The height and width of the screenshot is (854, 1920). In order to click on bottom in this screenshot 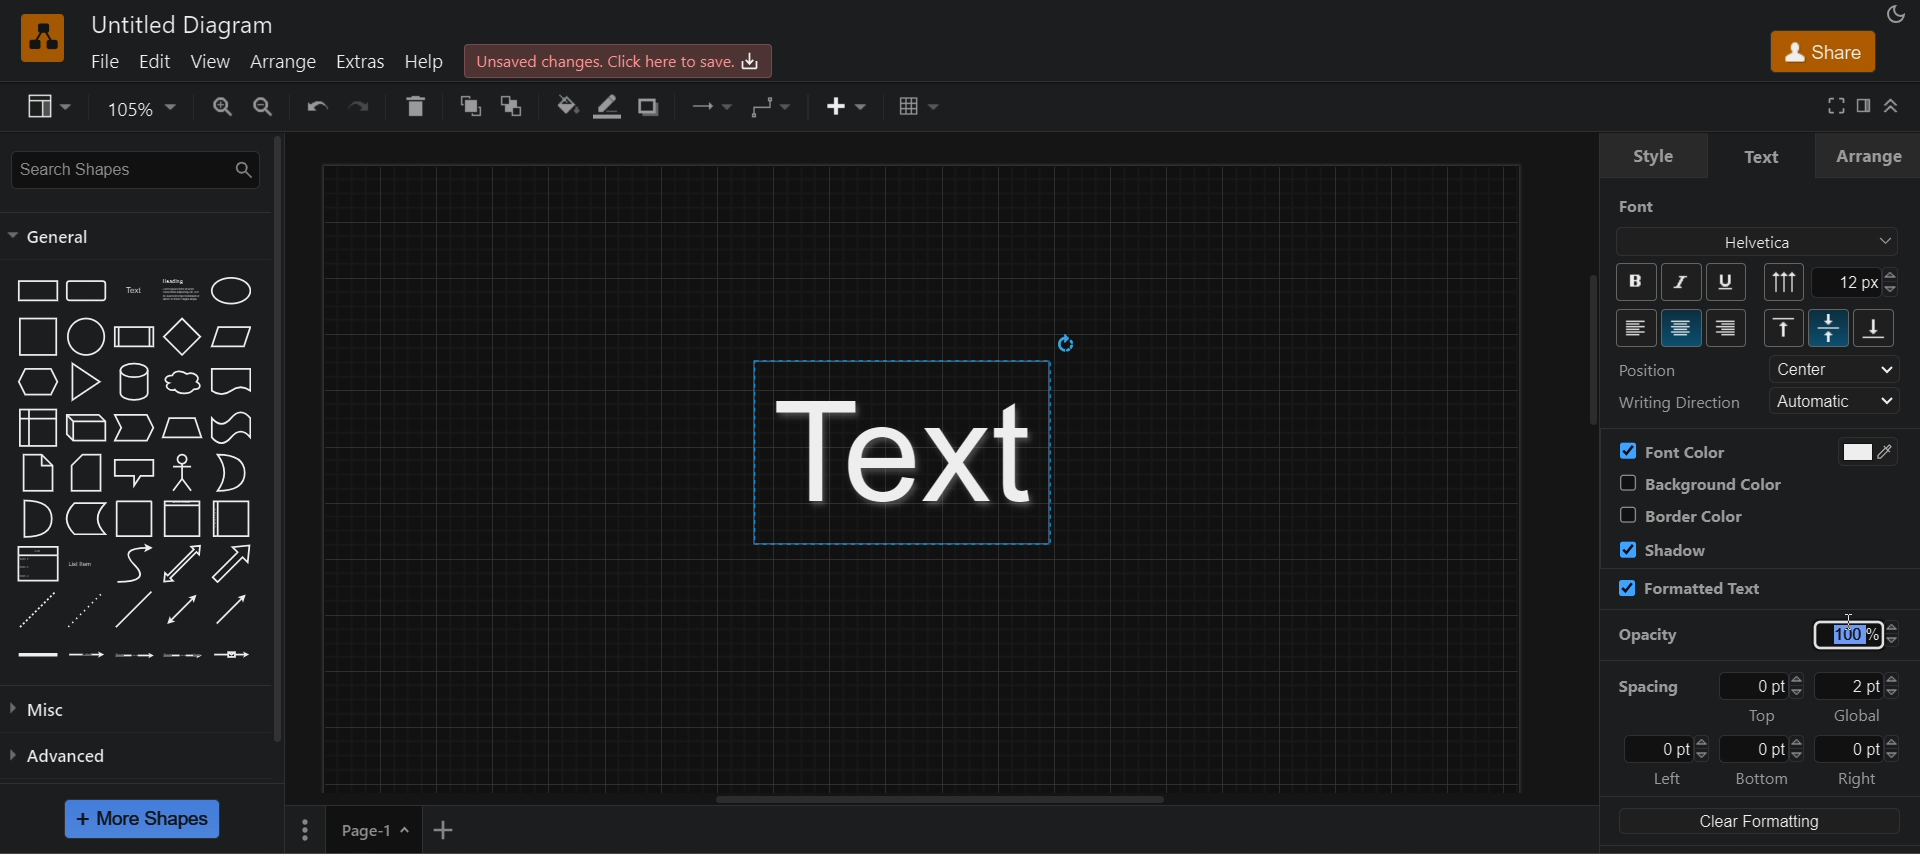, I will do `click(1875, 328)`.